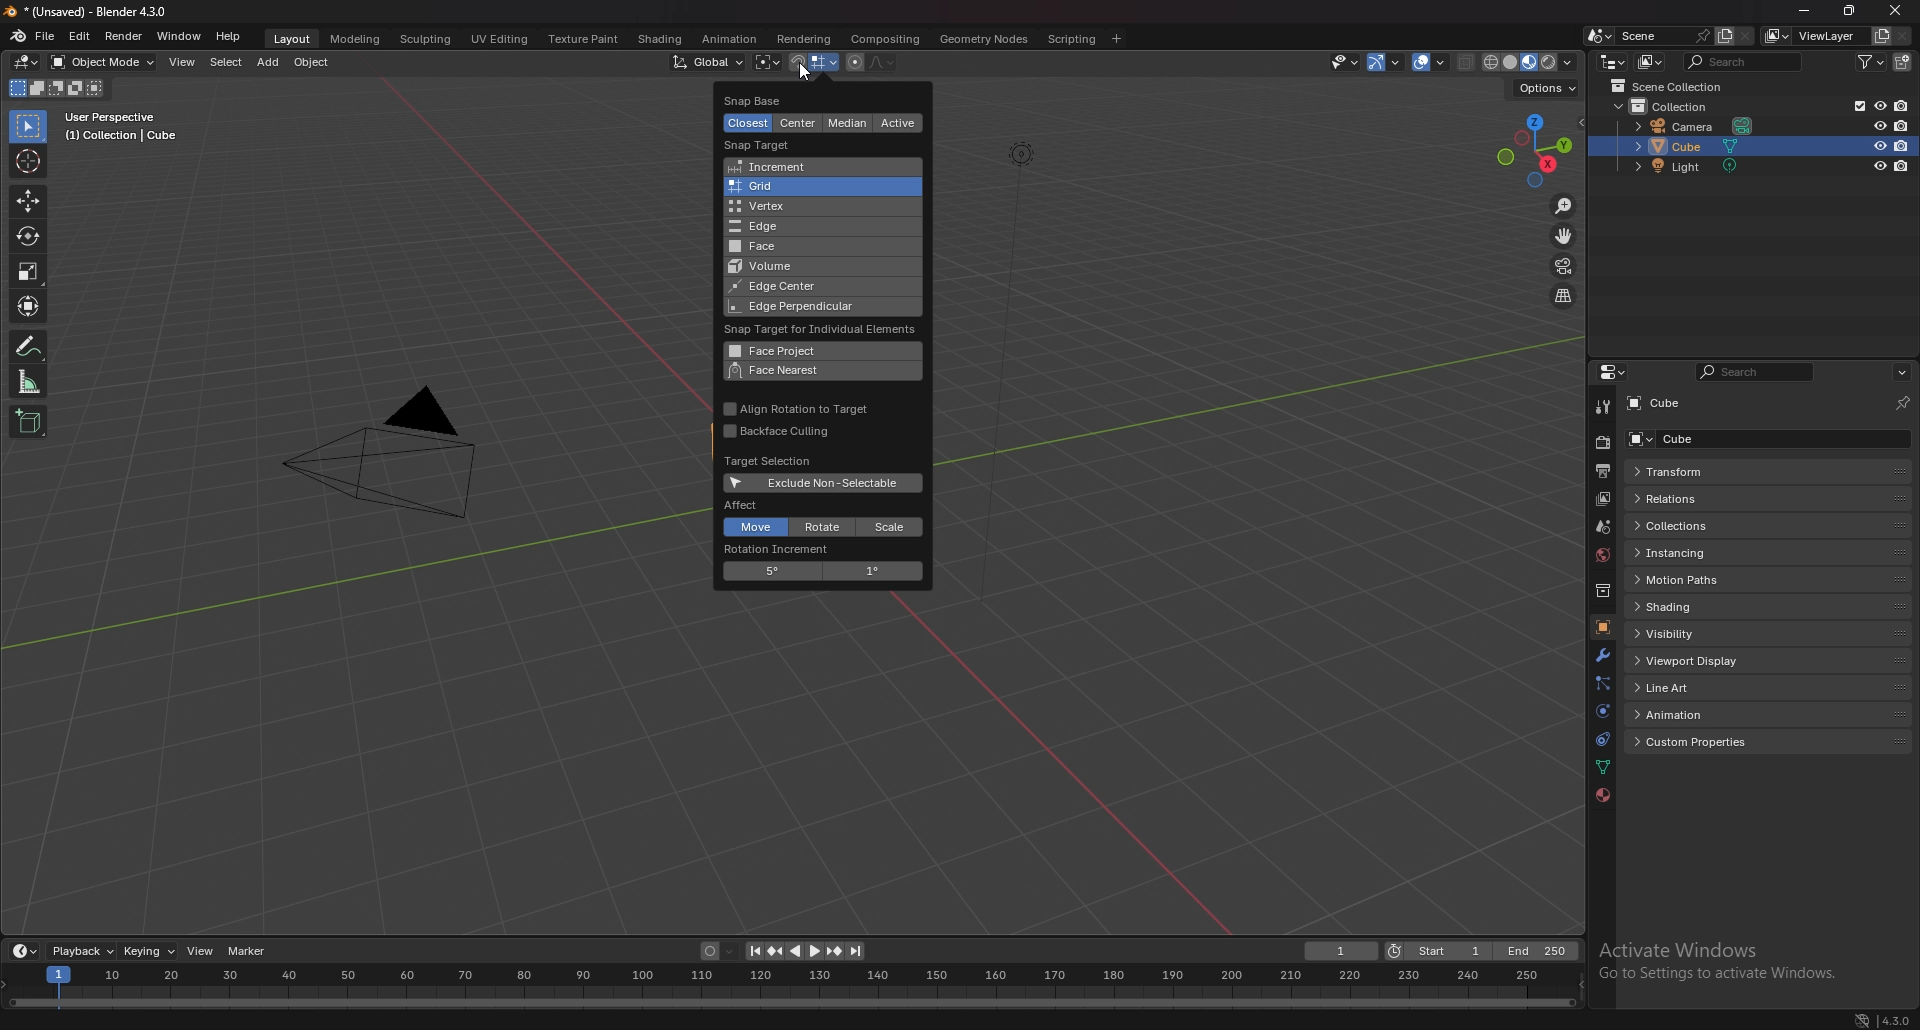  I want to click on disable in renders, so click(1904, 145).